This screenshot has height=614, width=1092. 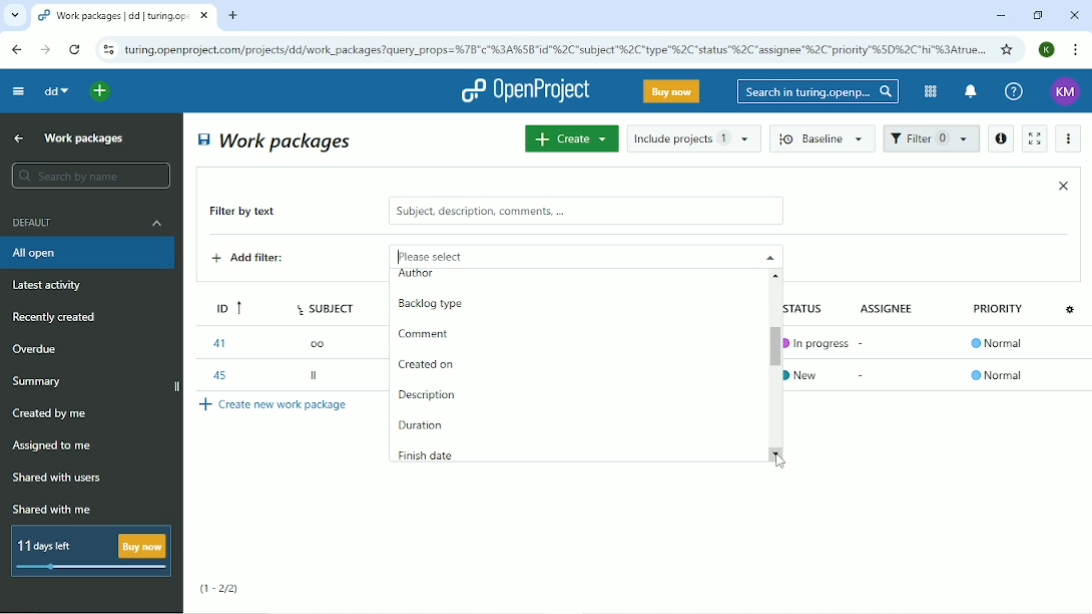 What do you see at coordinates (891, 307) in the screenshot?
I see `Assignee` at bounding box center [891, 307].